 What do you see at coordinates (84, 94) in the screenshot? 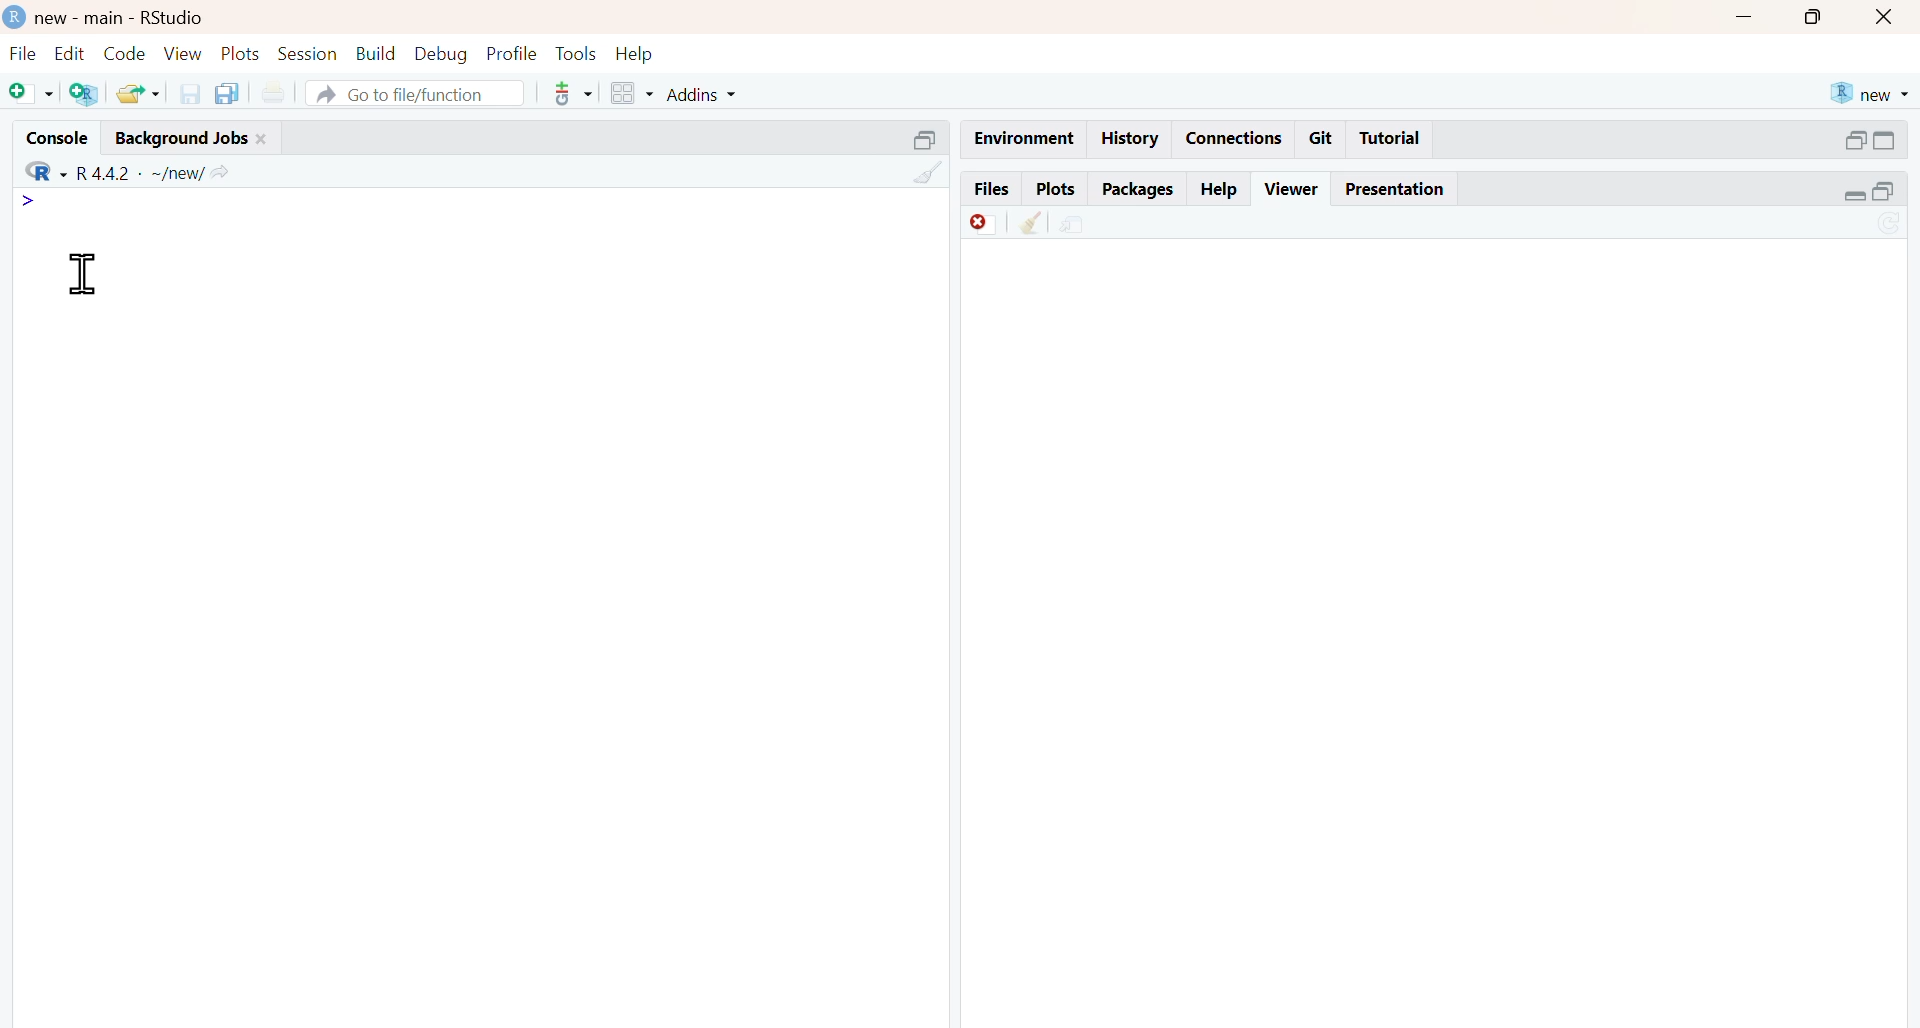
I see `add R file` at bounding box center [84, 94].